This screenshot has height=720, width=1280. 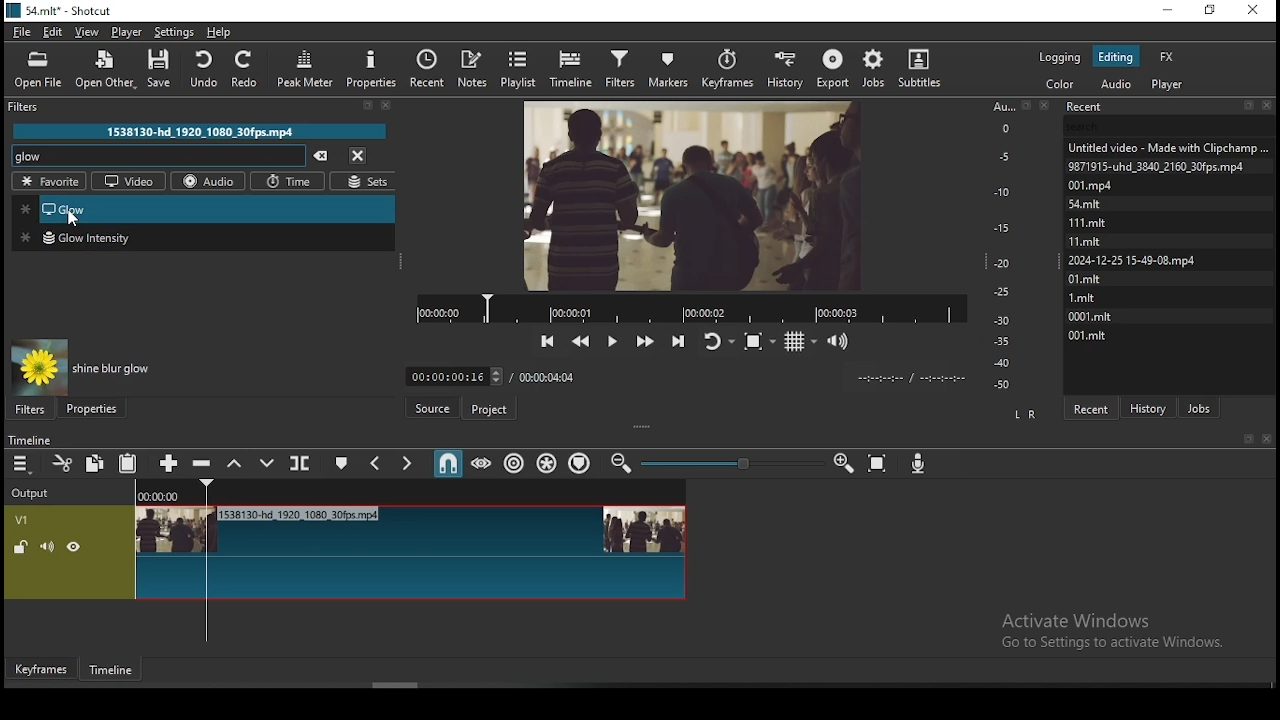 I want to click on append, so click(x=169, y=464).